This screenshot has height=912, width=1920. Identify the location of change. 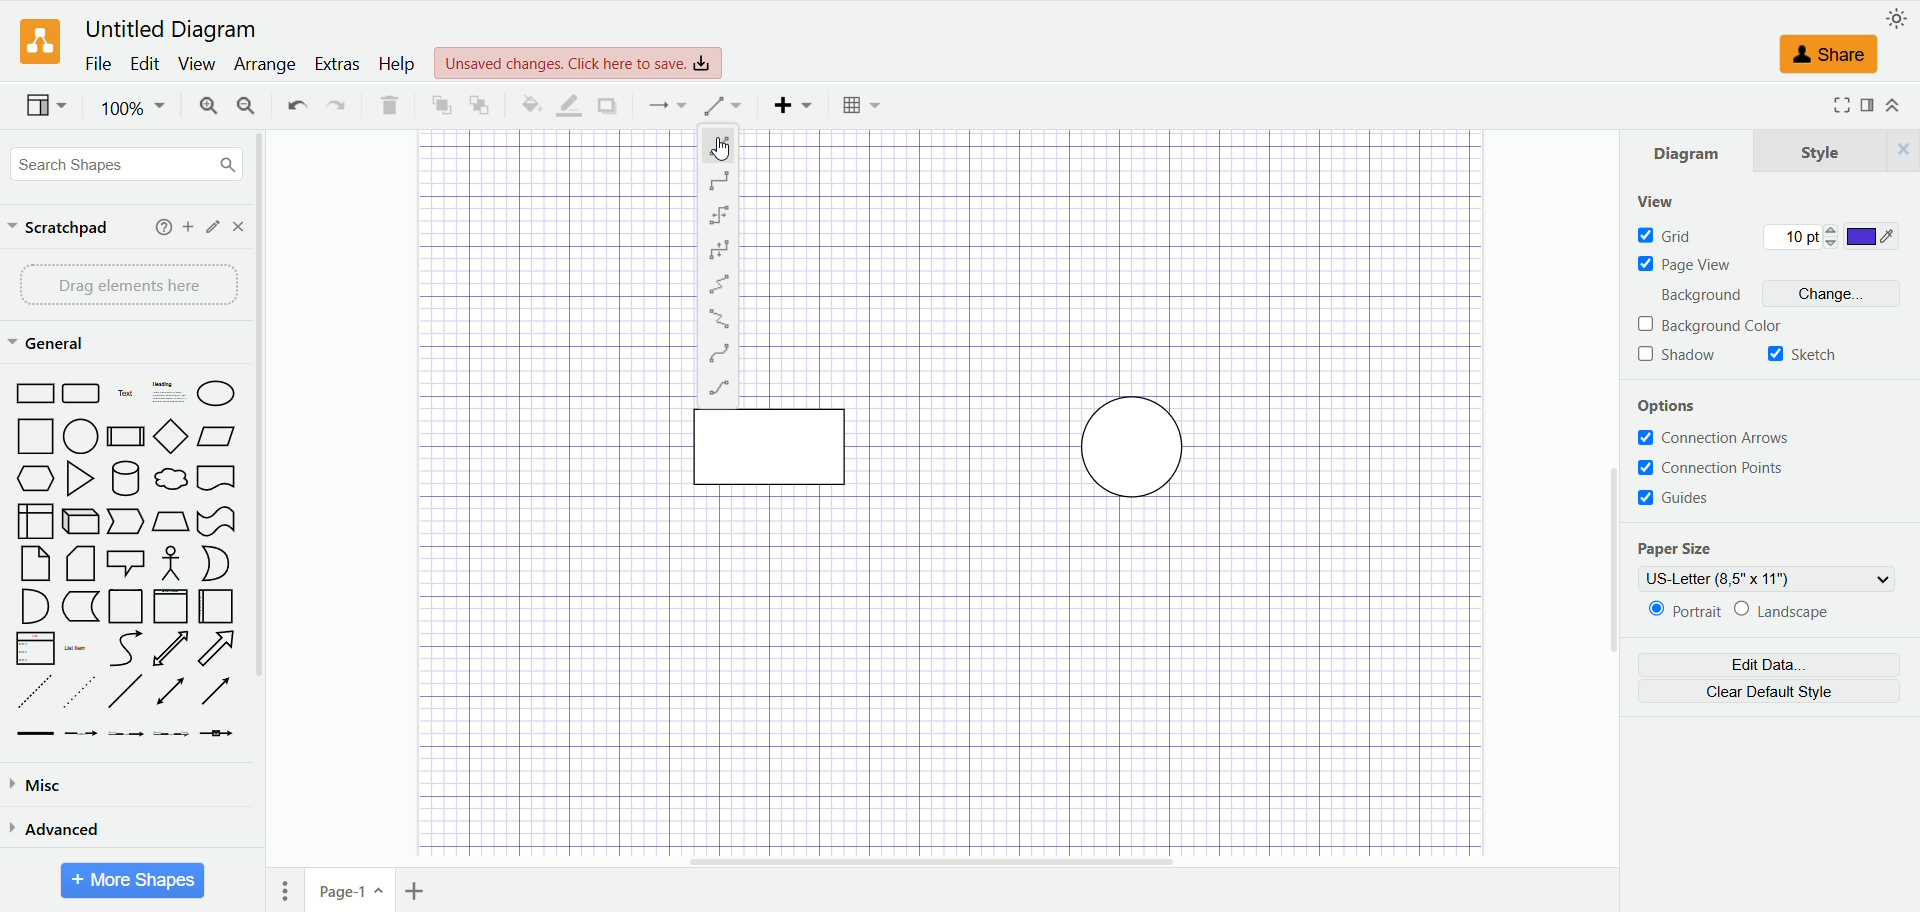
(1838, 293).